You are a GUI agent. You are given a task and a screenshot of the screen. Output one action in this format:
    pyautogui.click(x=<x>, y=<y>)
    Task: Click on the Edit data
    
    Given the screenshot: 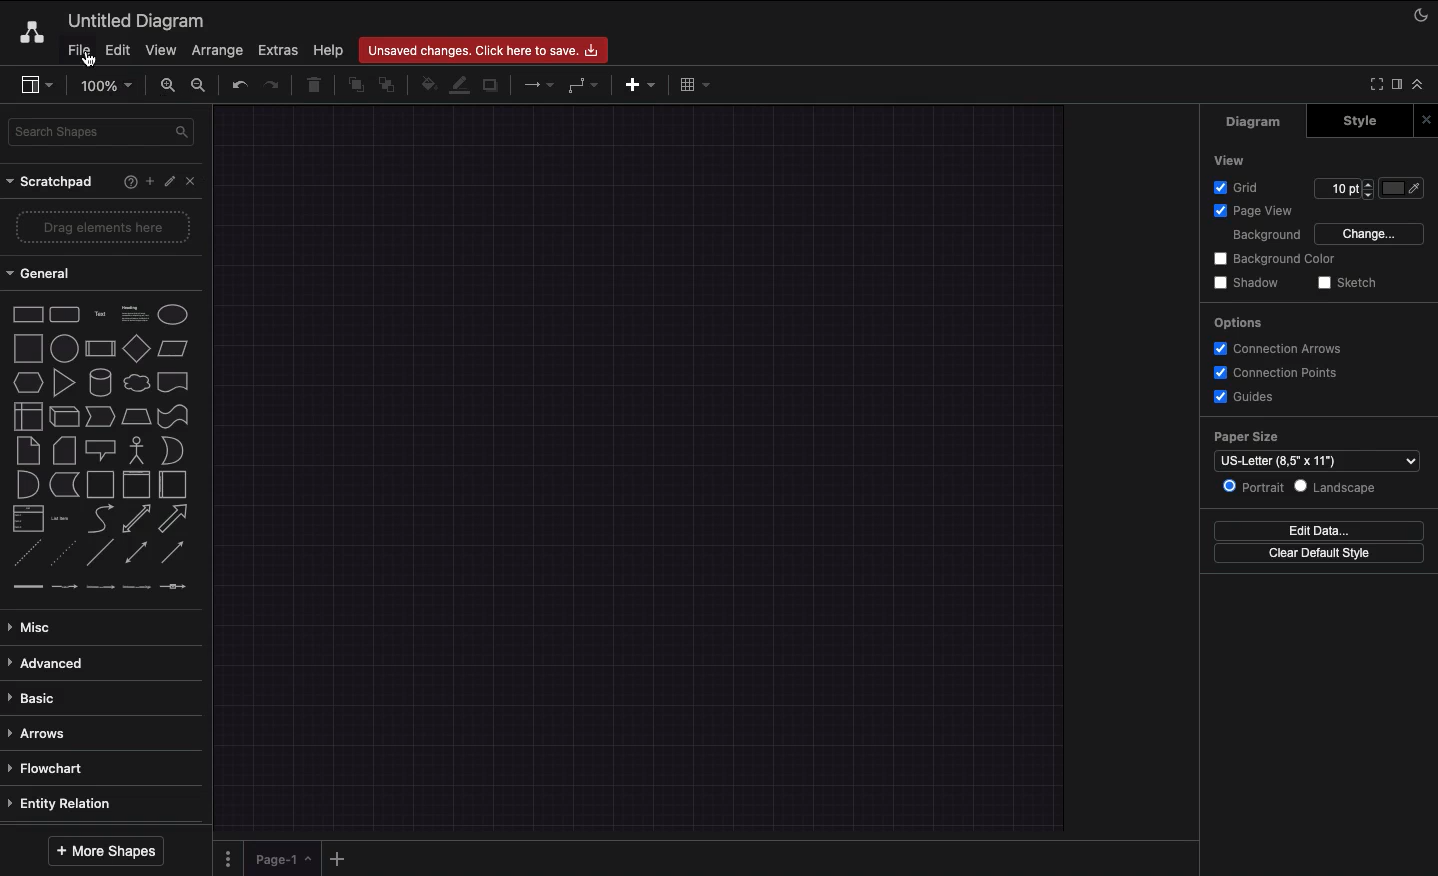 What is the action you would take?
    pyautogui.click(x=1319, y=530)
    